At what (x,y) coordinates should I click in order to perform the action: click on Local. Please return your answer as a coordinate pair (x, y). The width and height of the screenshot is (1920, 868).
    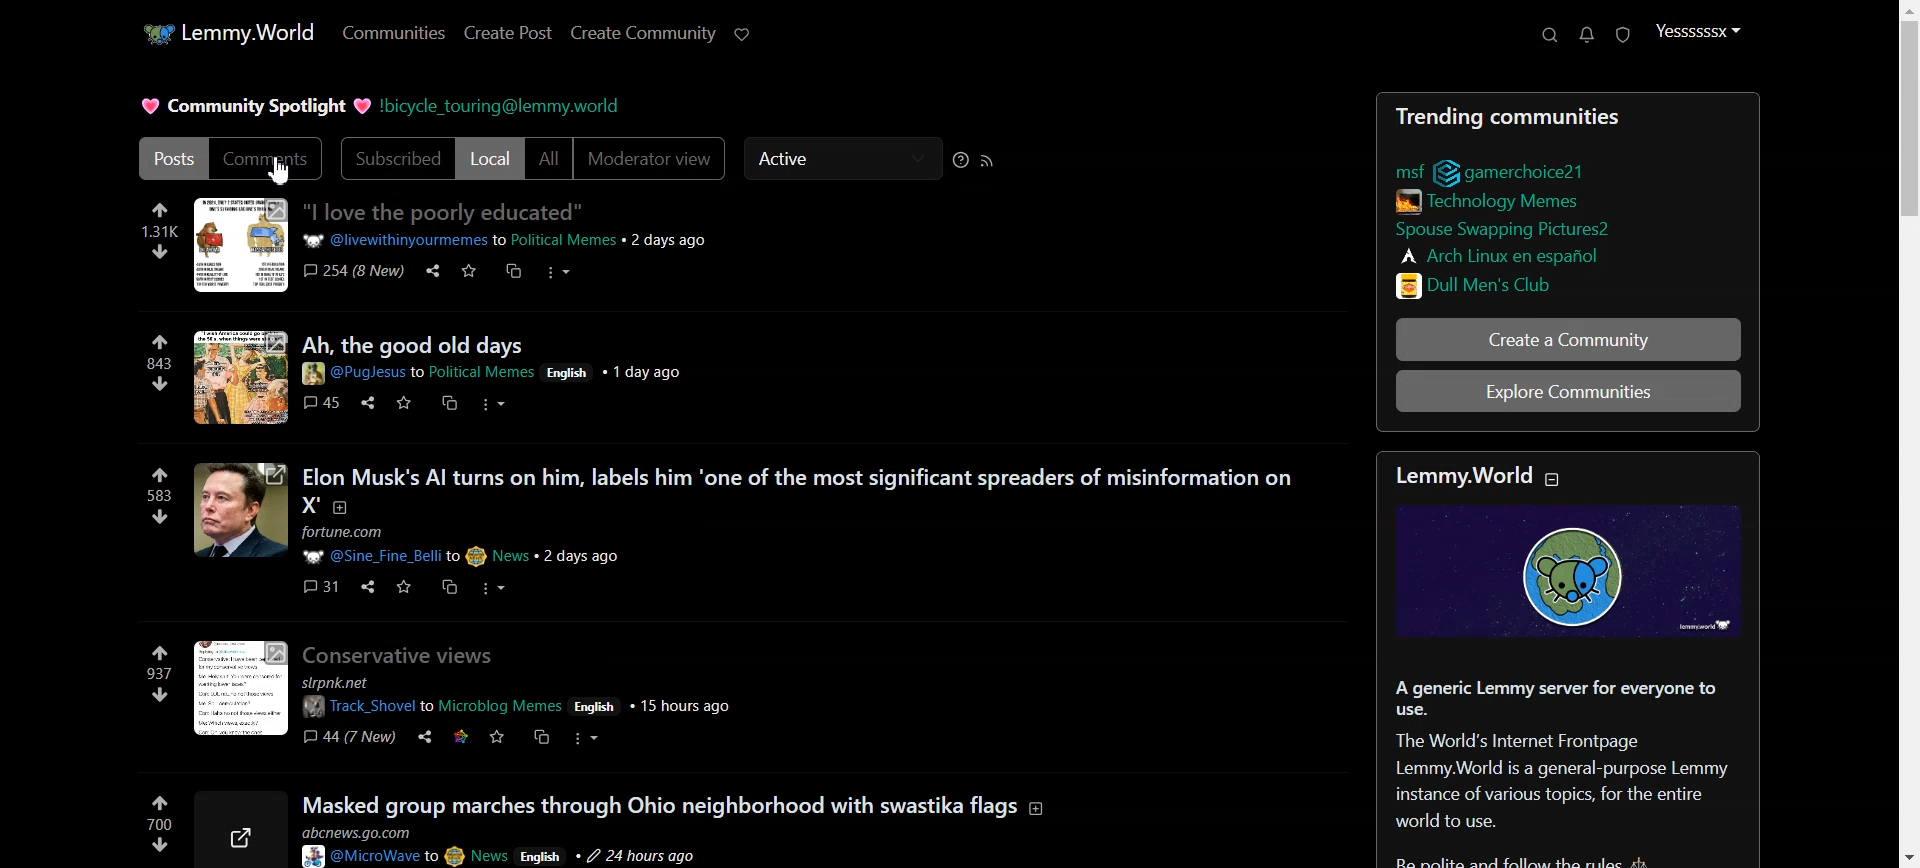
    Looking at the image, I should click on (490, 159).